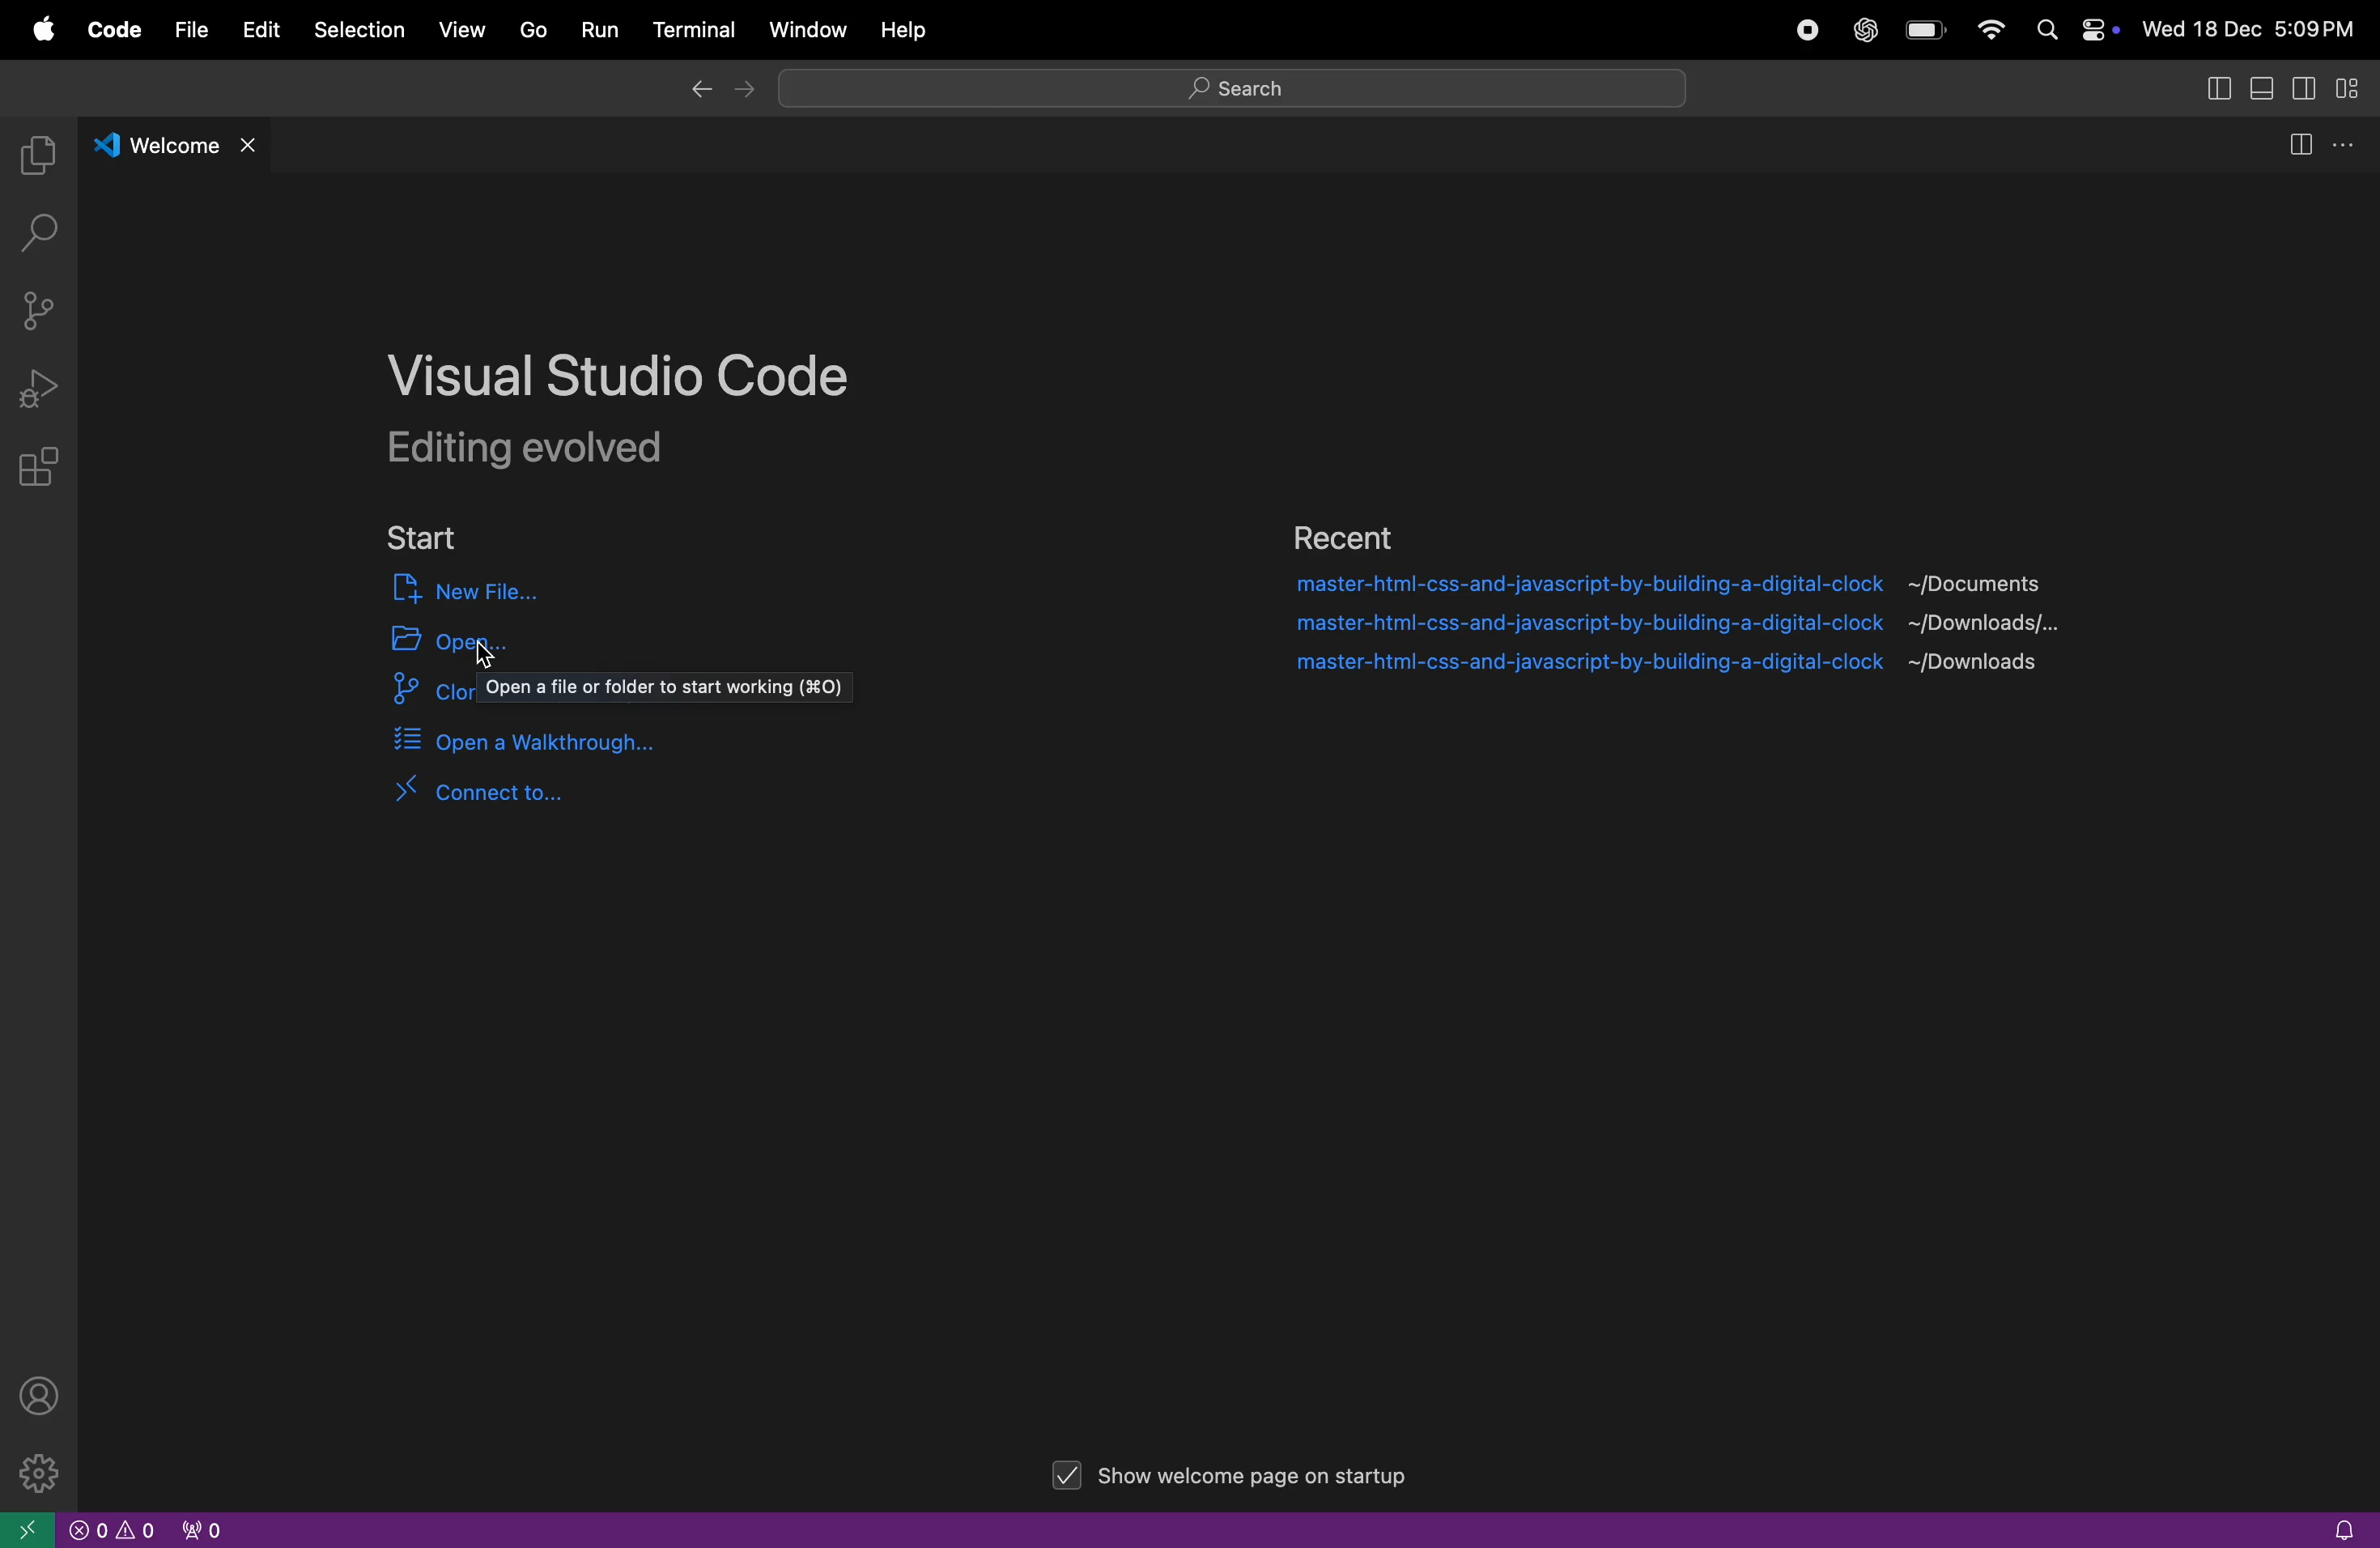 This screenshot has height=1548, width=2380. I want to click on open window, so click(30, 1529).